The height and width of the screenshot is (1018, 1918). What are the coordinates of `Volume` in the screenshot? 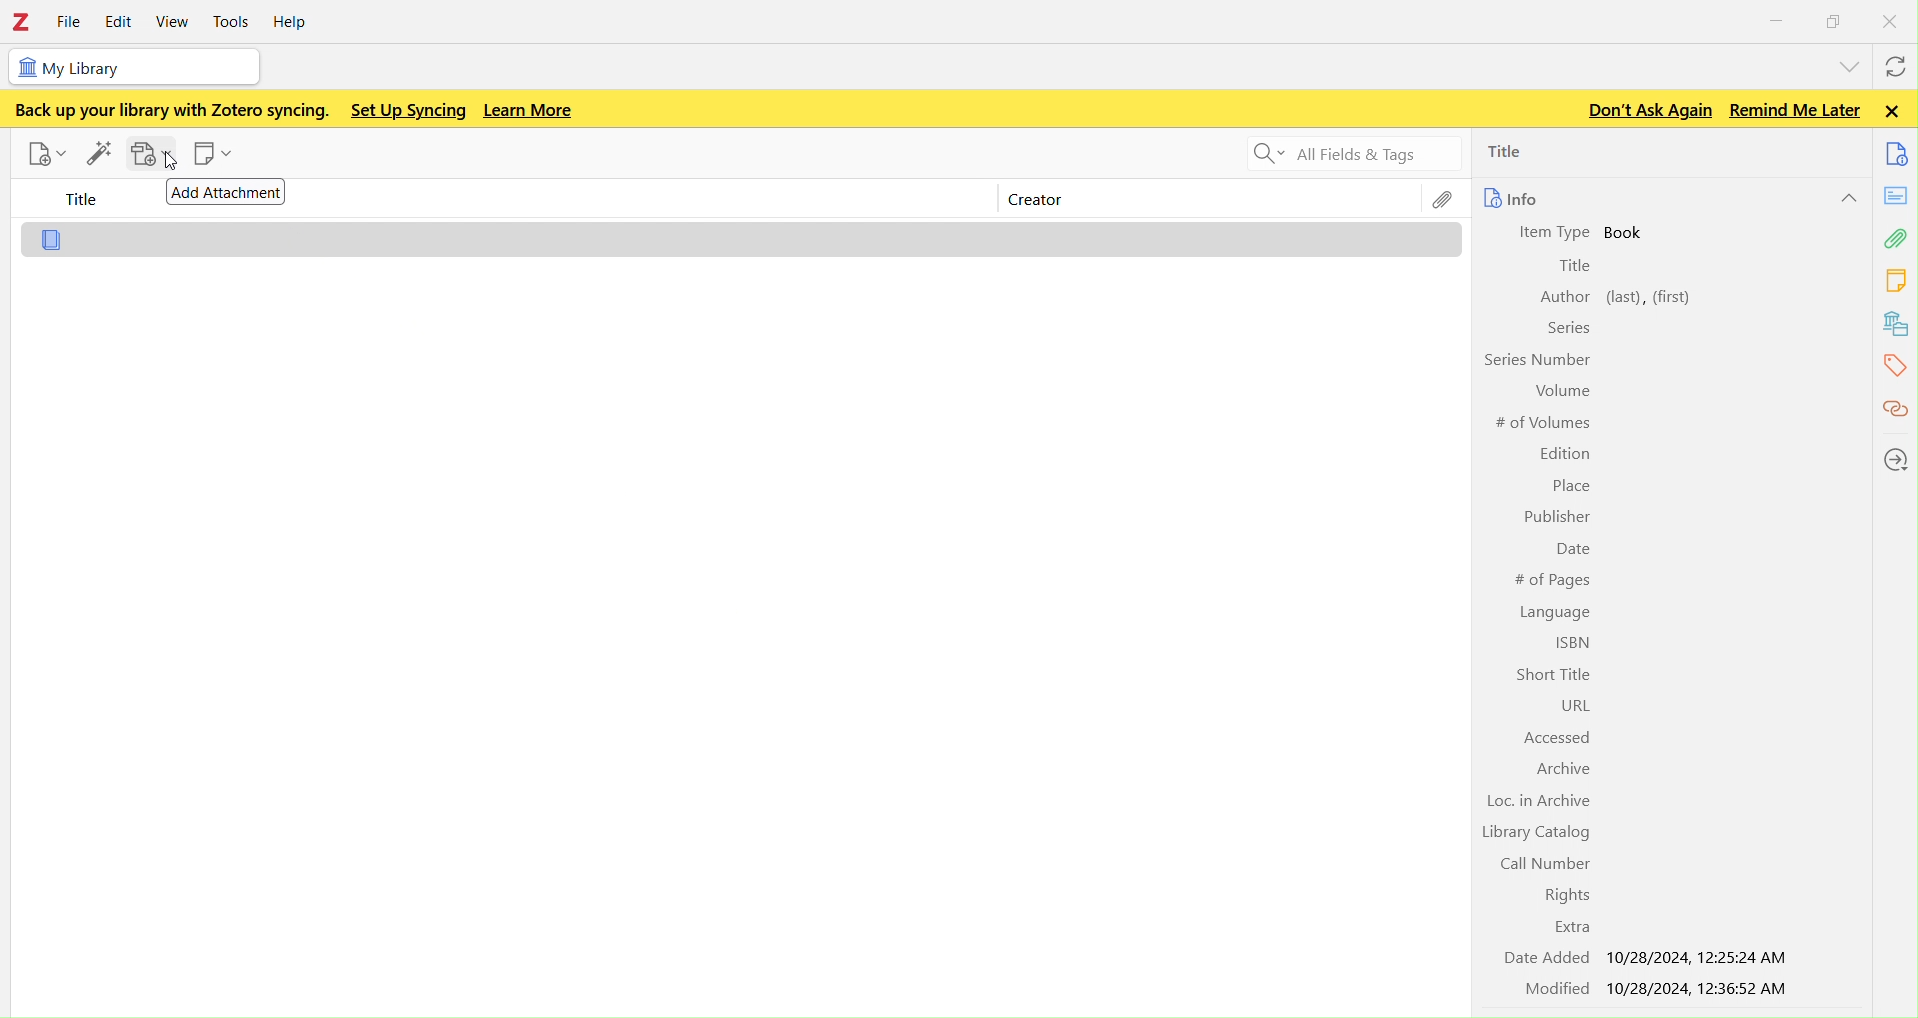 It's located at (1559, 390).